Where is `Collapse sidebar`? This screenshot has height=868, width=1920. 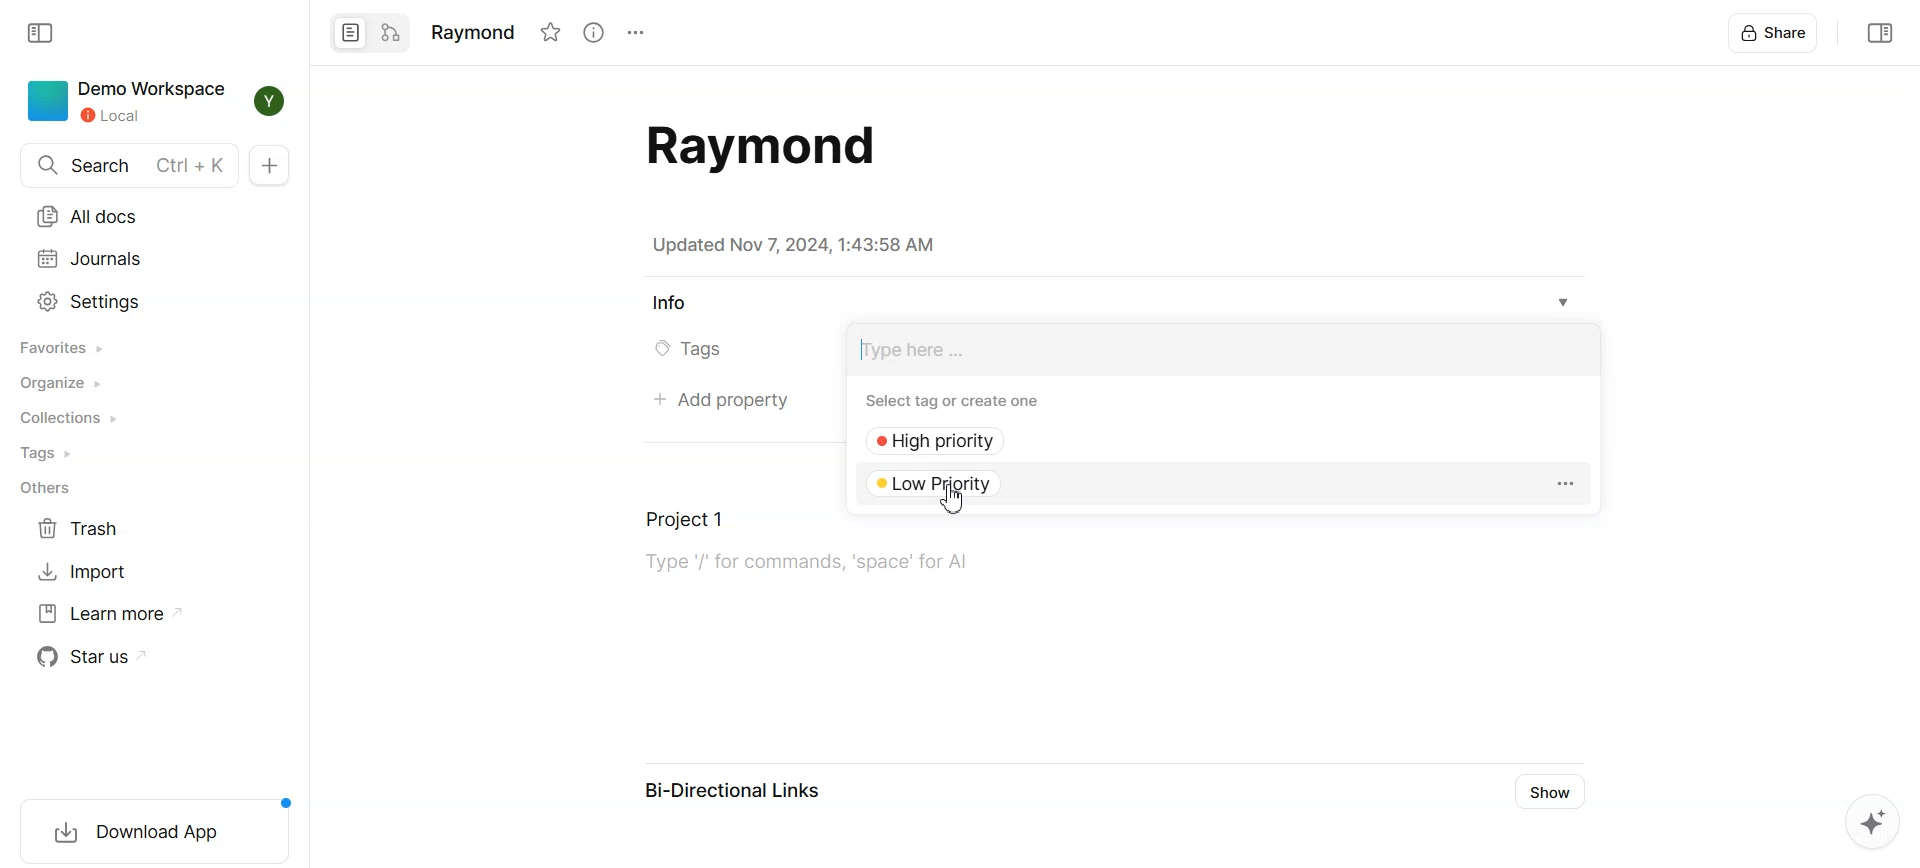
Collapse sidebar is located at coordinates (1877, 32).